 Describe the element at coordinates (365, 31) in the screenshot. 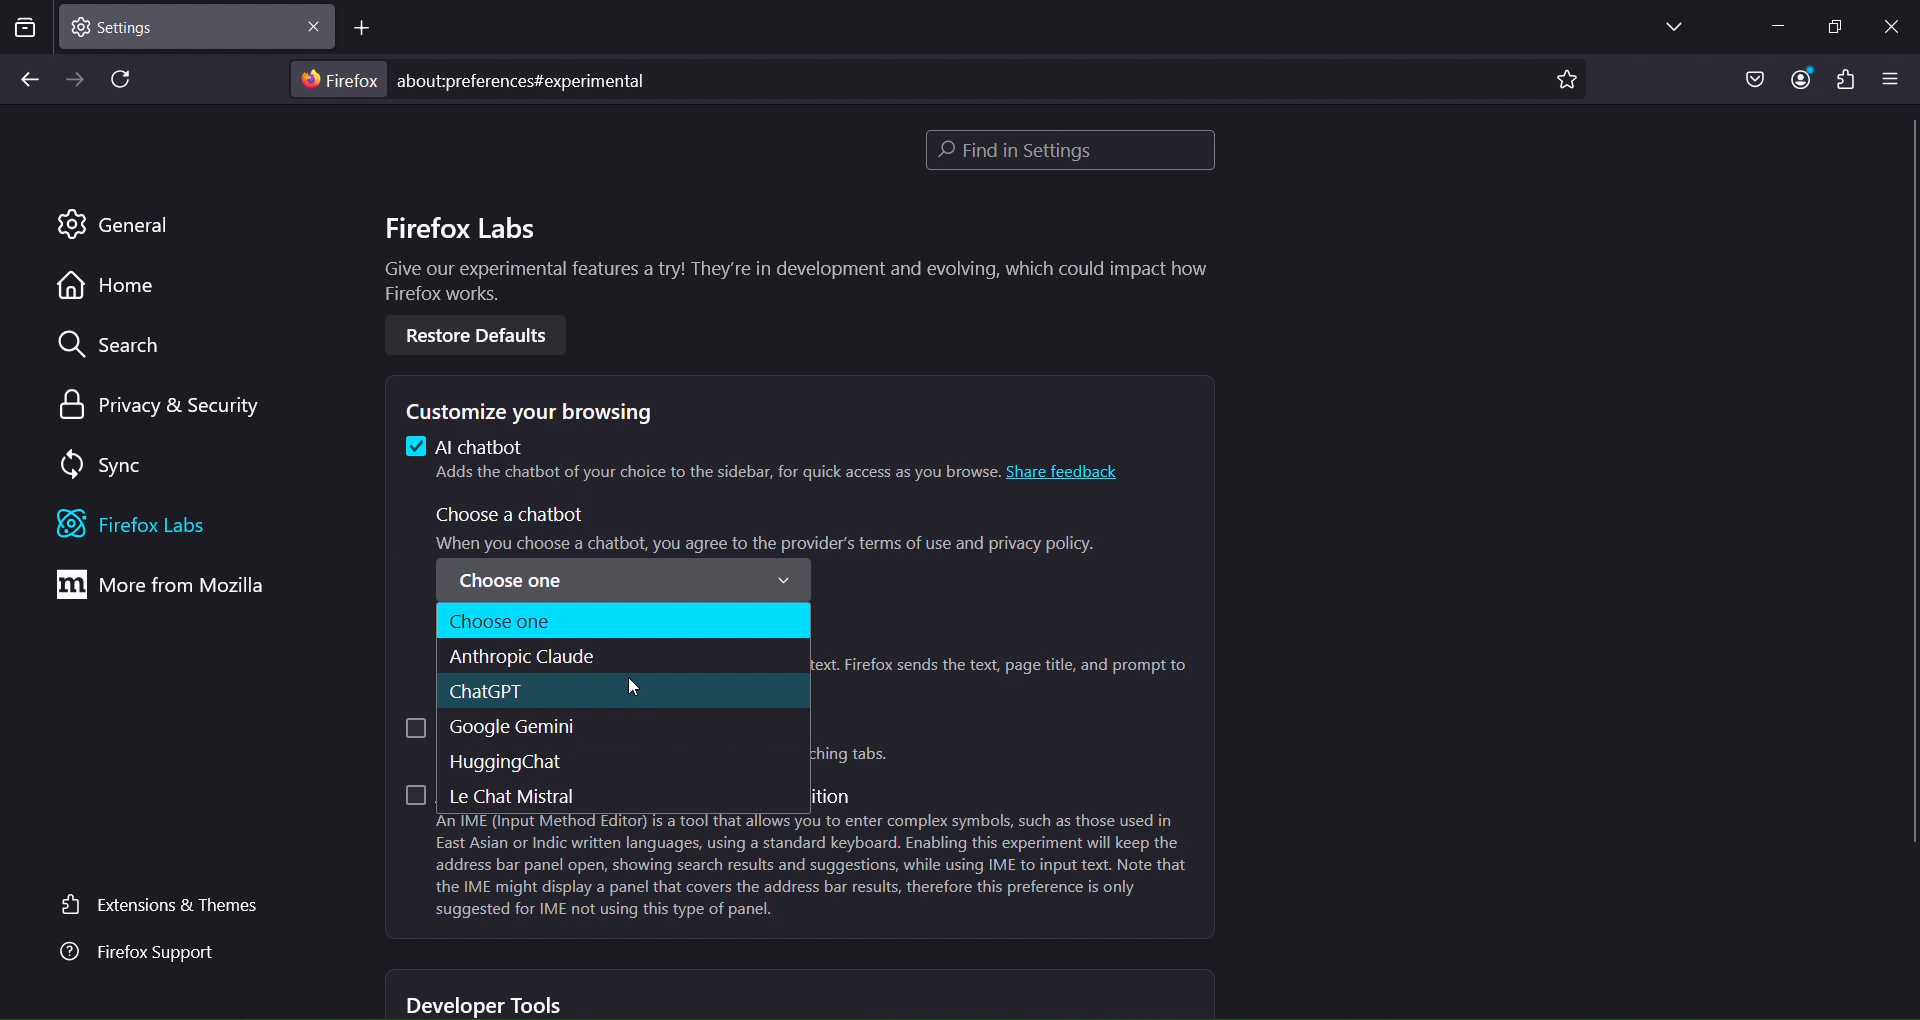

I see `new tab` at that location.